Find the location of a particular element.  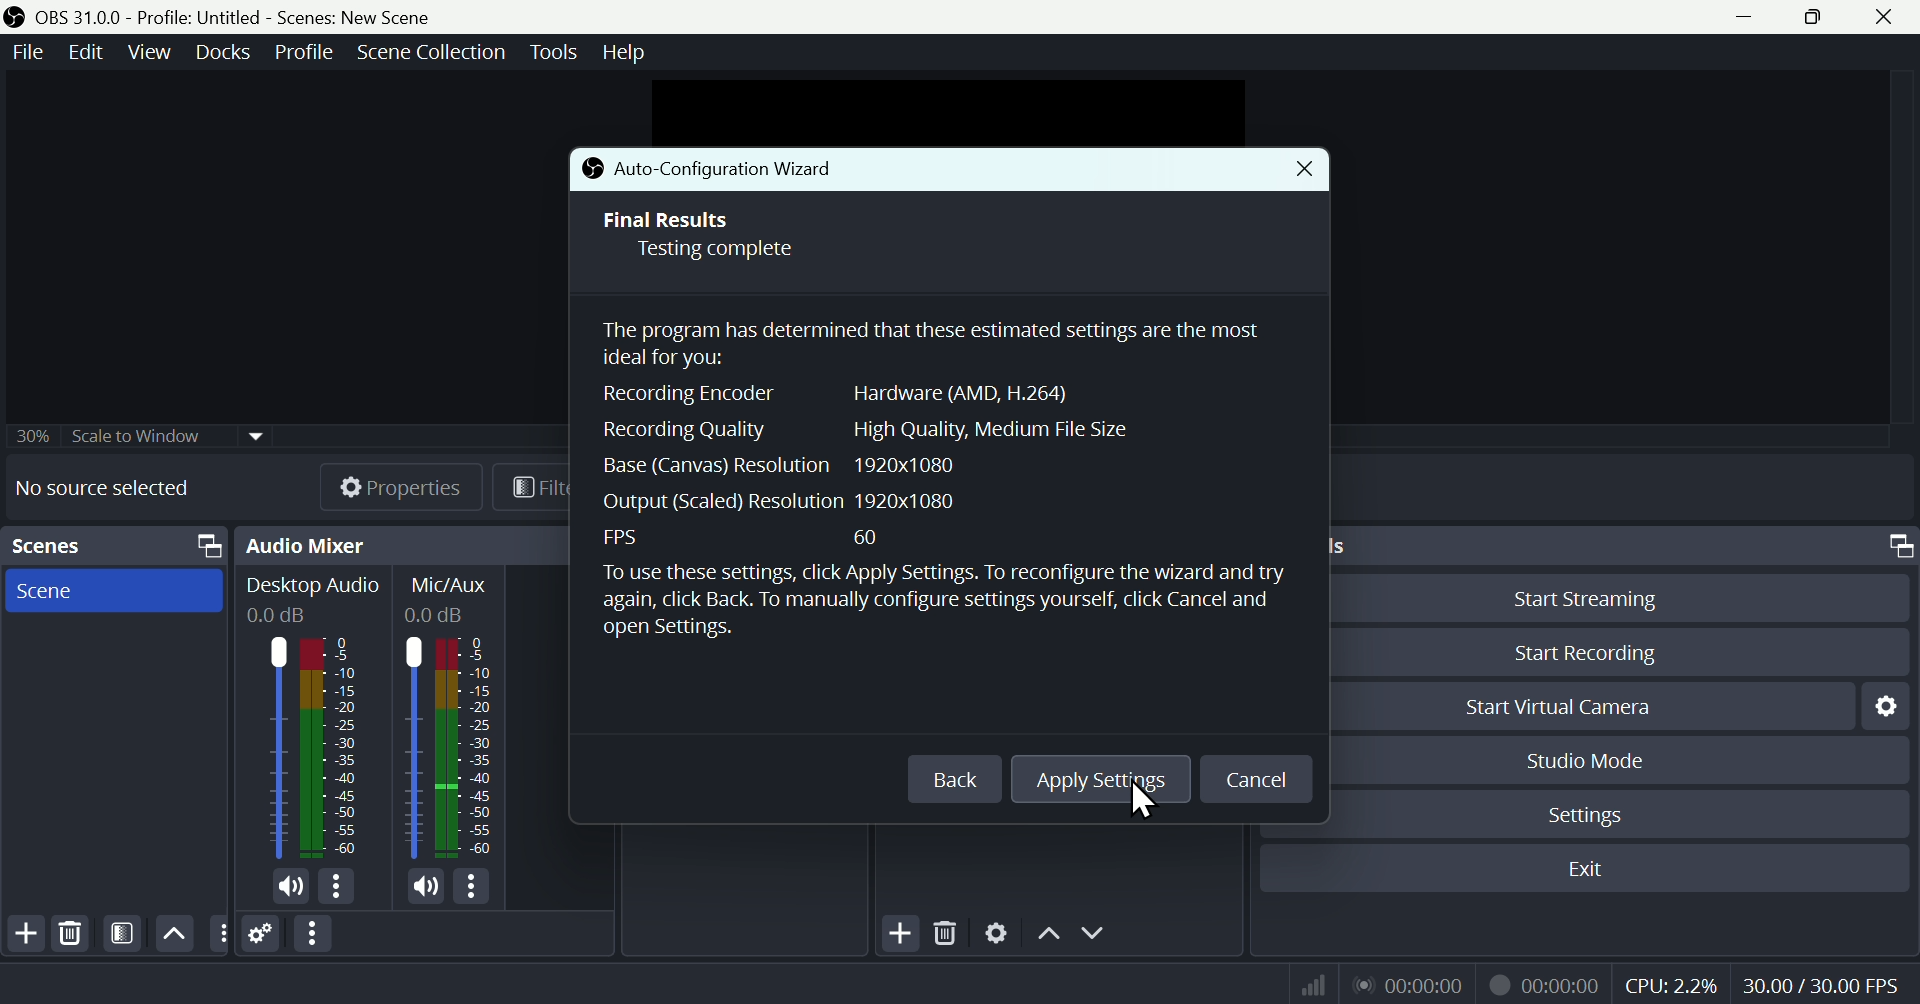

cursor is located at coordinates (1138, 803).